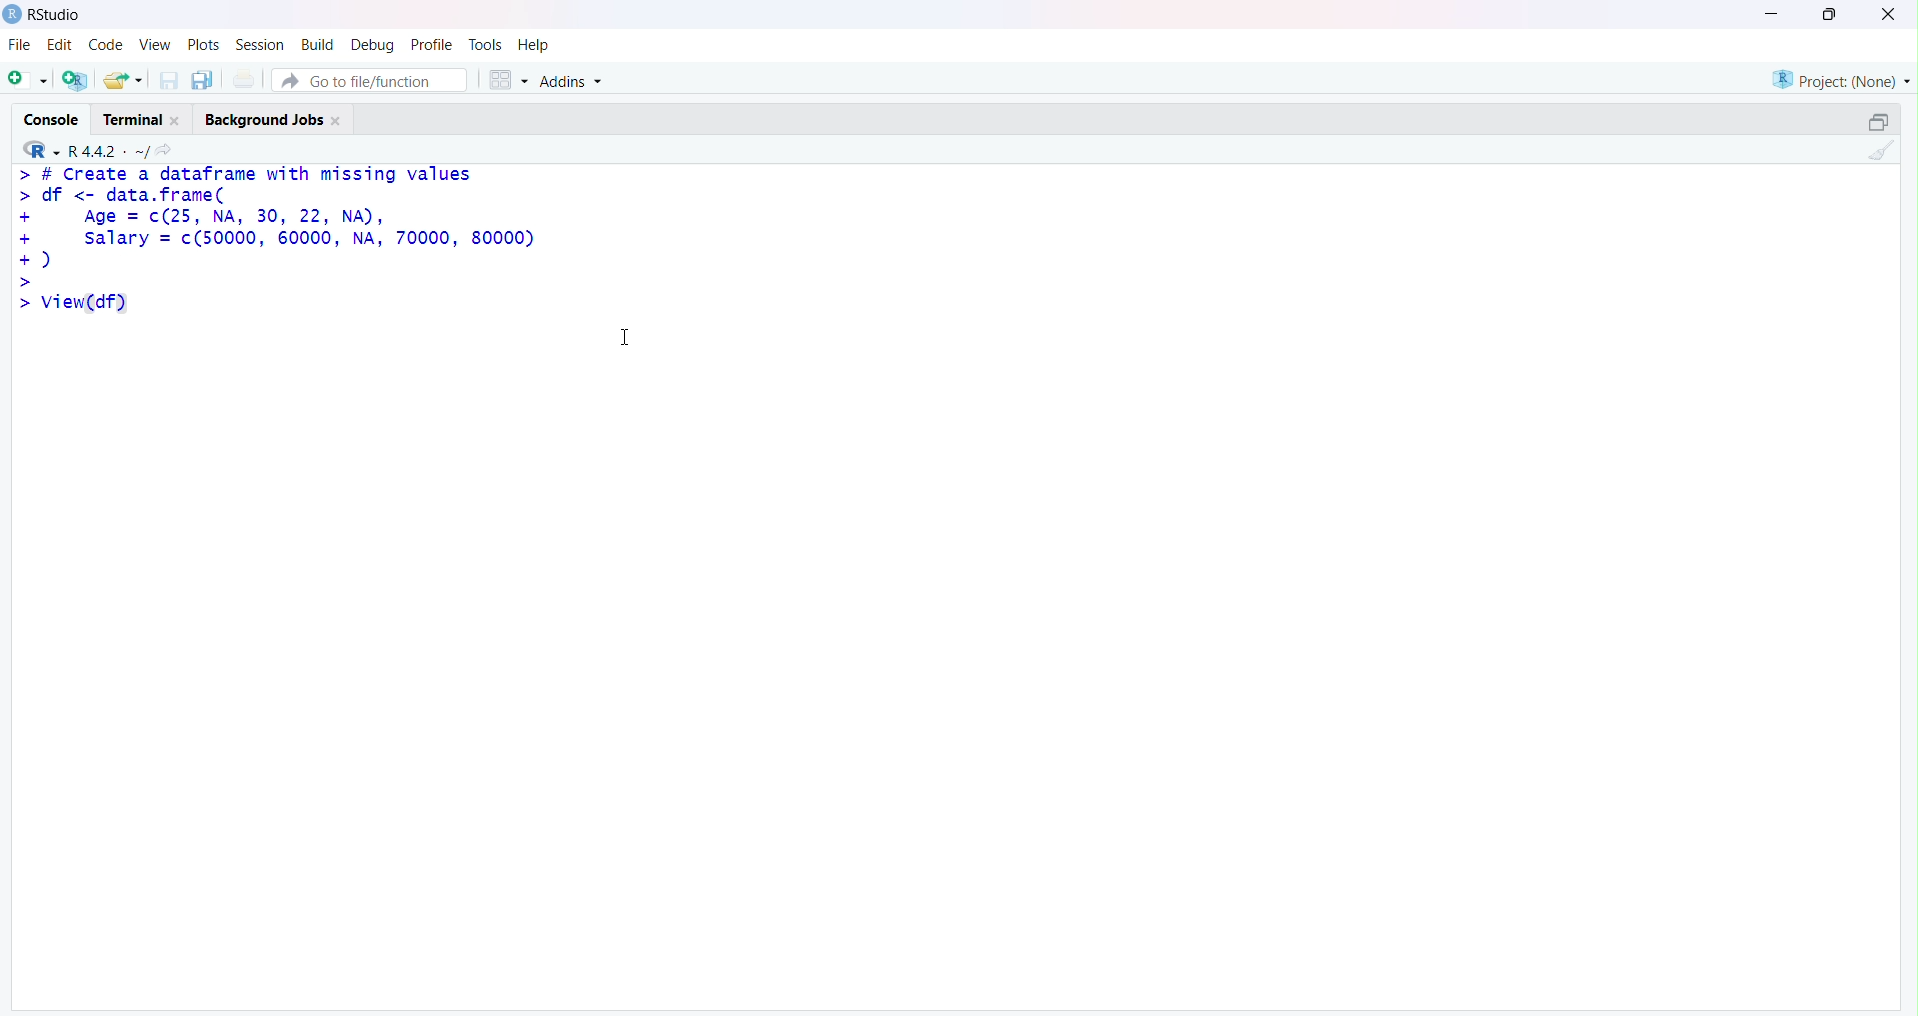 The width and height of the screenshot is (1918, 1016). Describe the element at coordinates (54, 117) in the screenshot. I see `Console` at that location.